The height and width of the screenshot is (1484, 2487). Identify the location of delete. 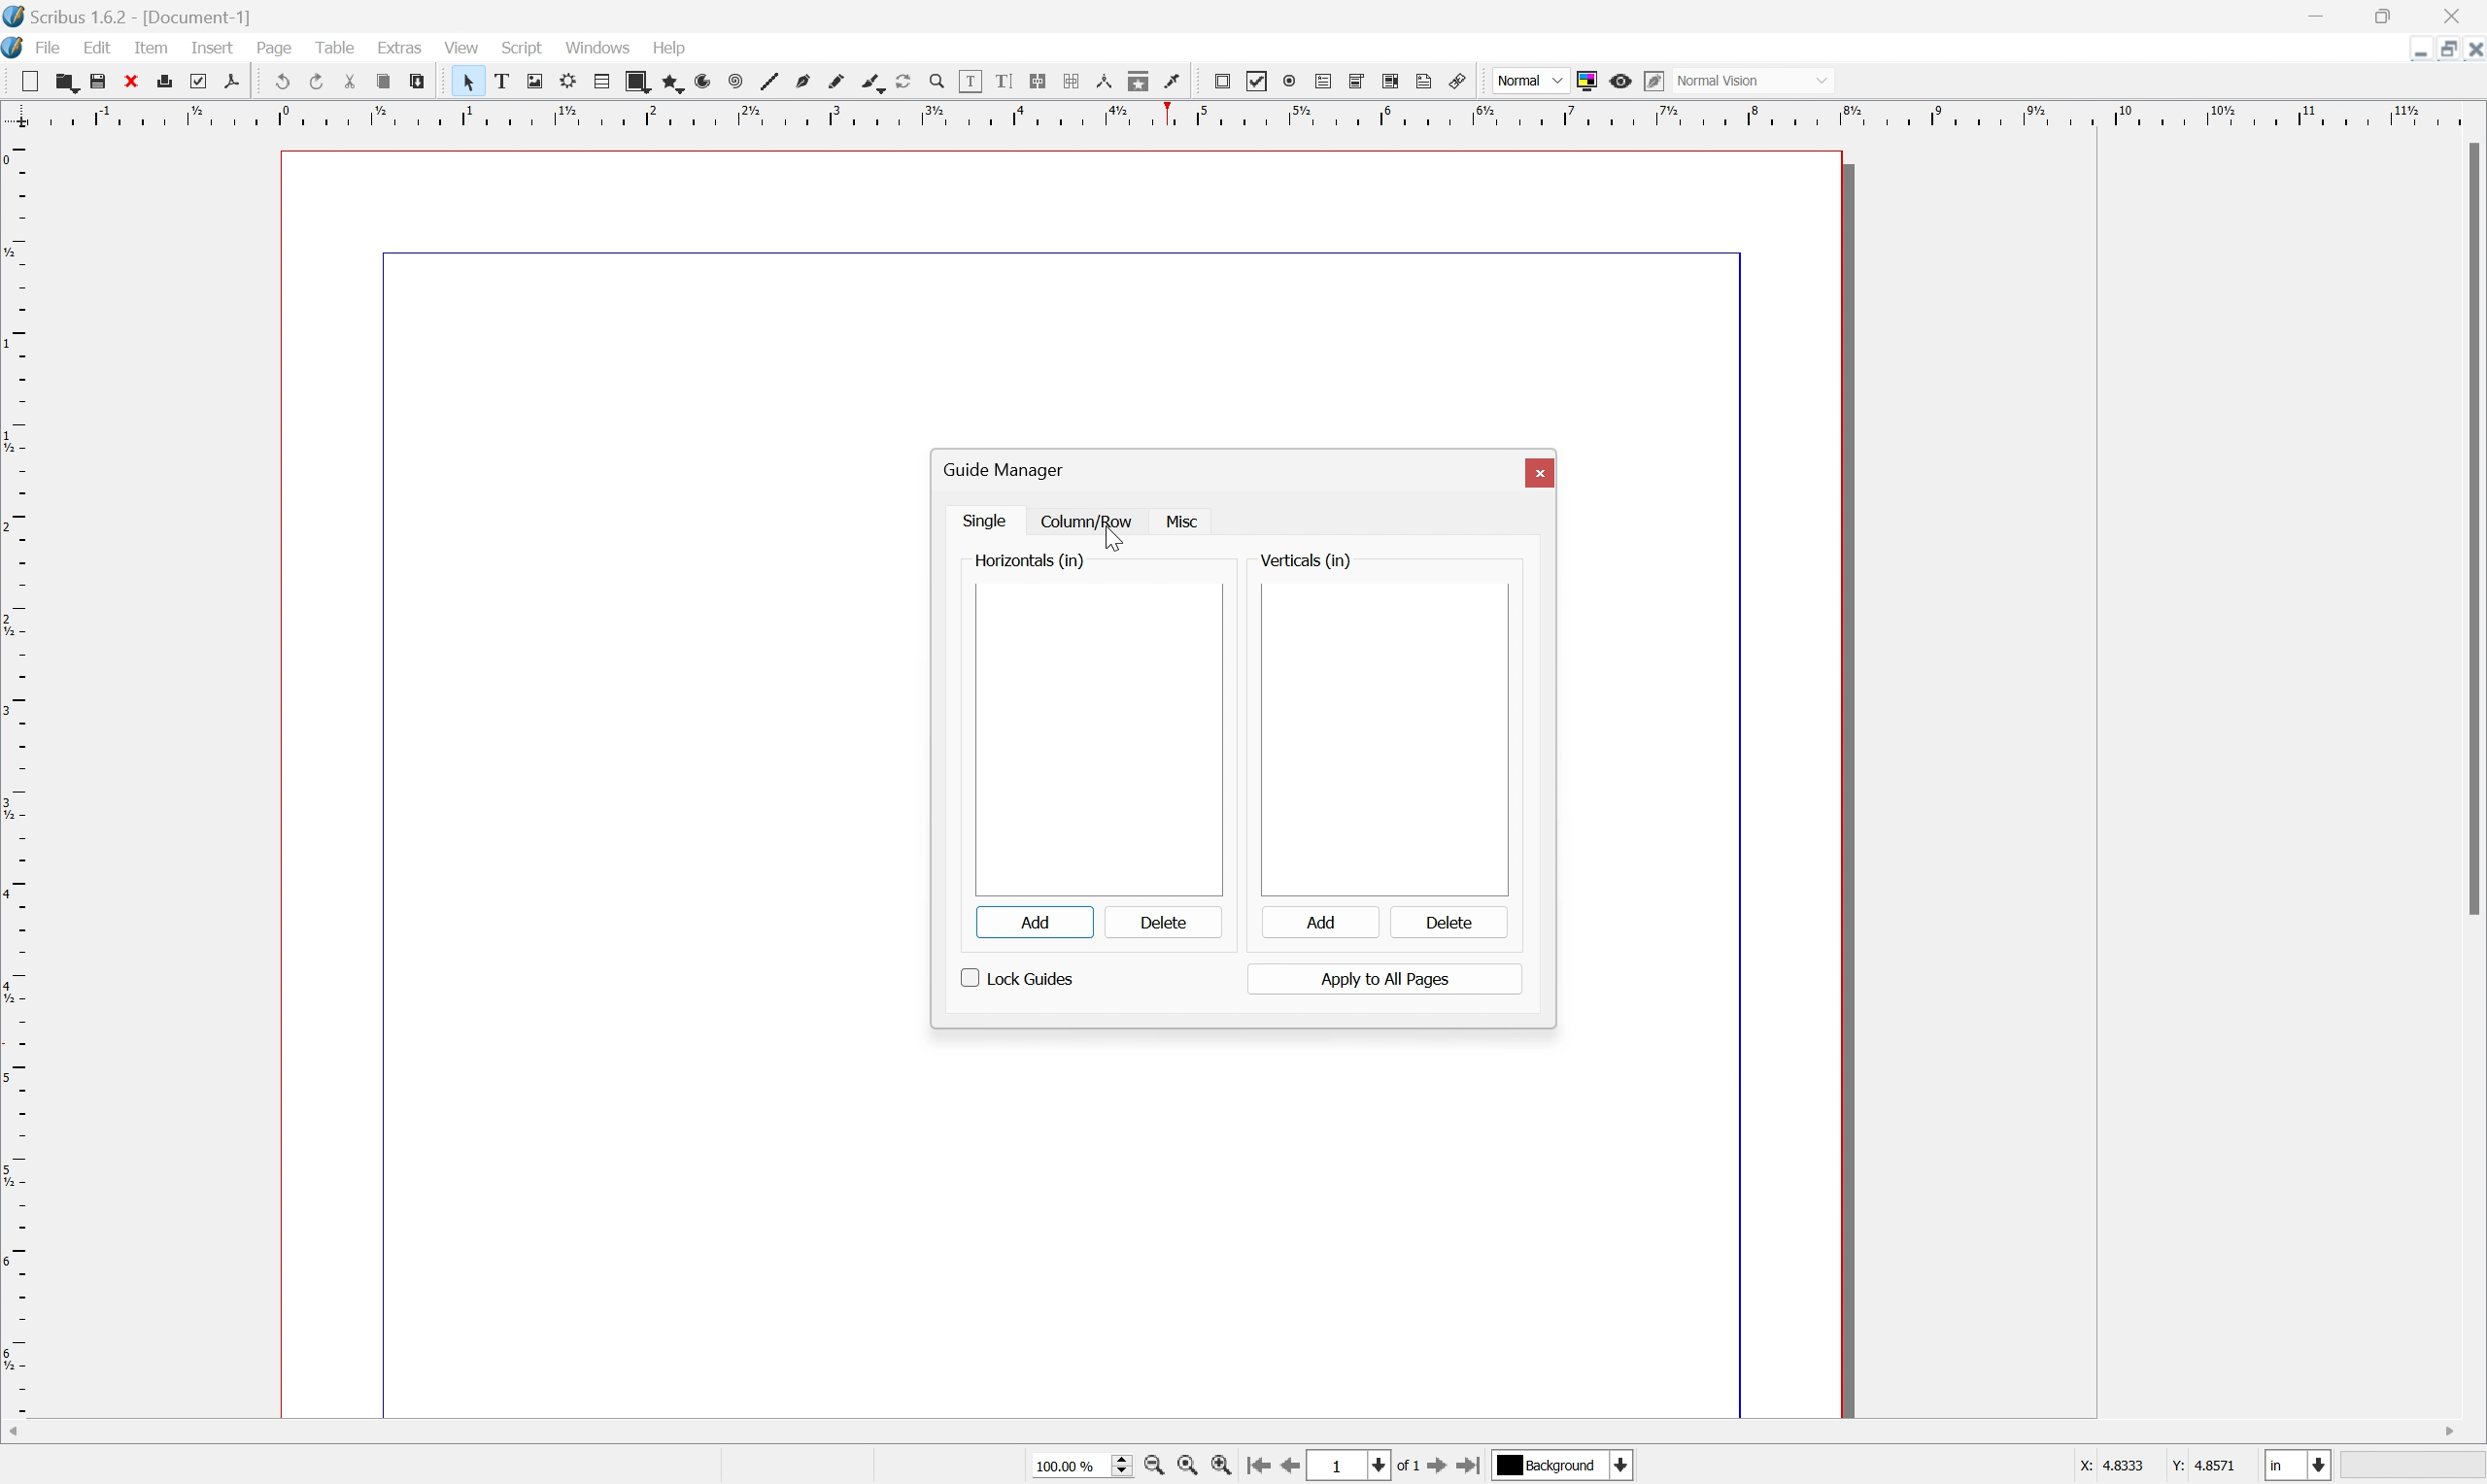
(1161, 923).